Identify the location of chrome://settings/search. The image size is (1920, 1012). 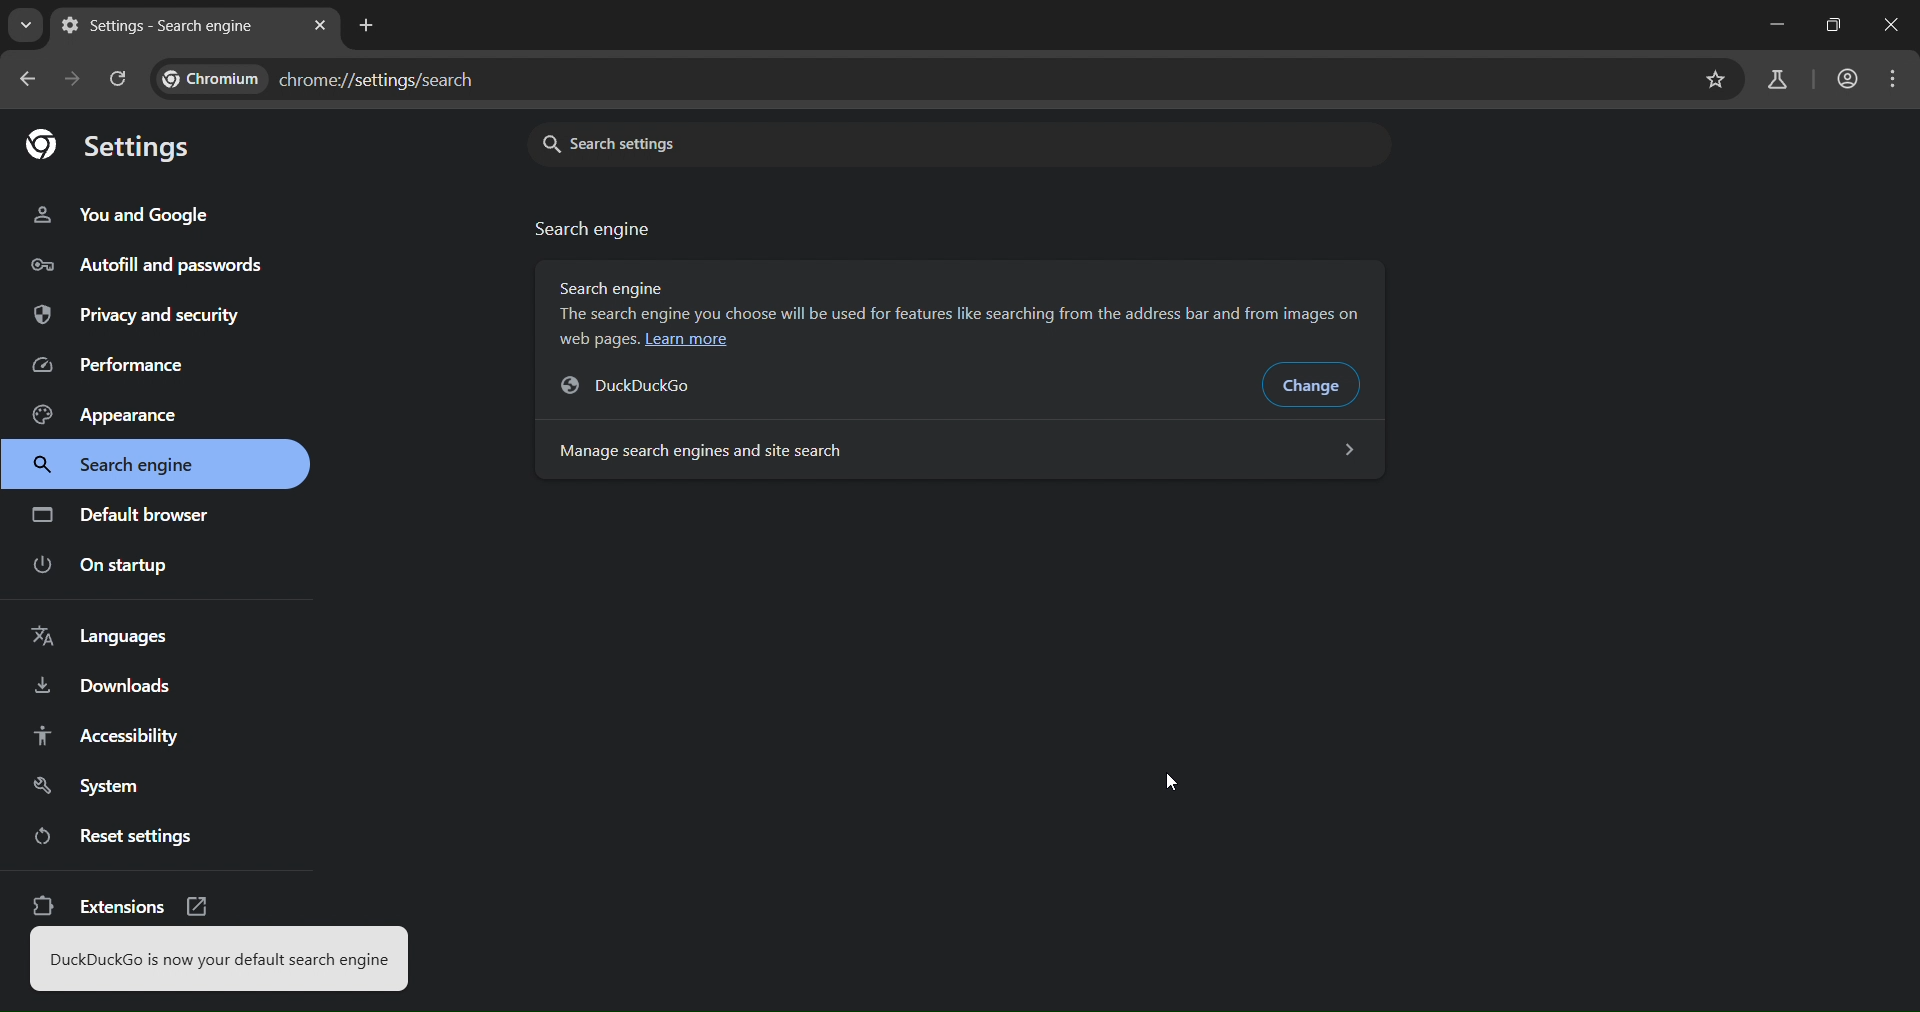
(331, 75).